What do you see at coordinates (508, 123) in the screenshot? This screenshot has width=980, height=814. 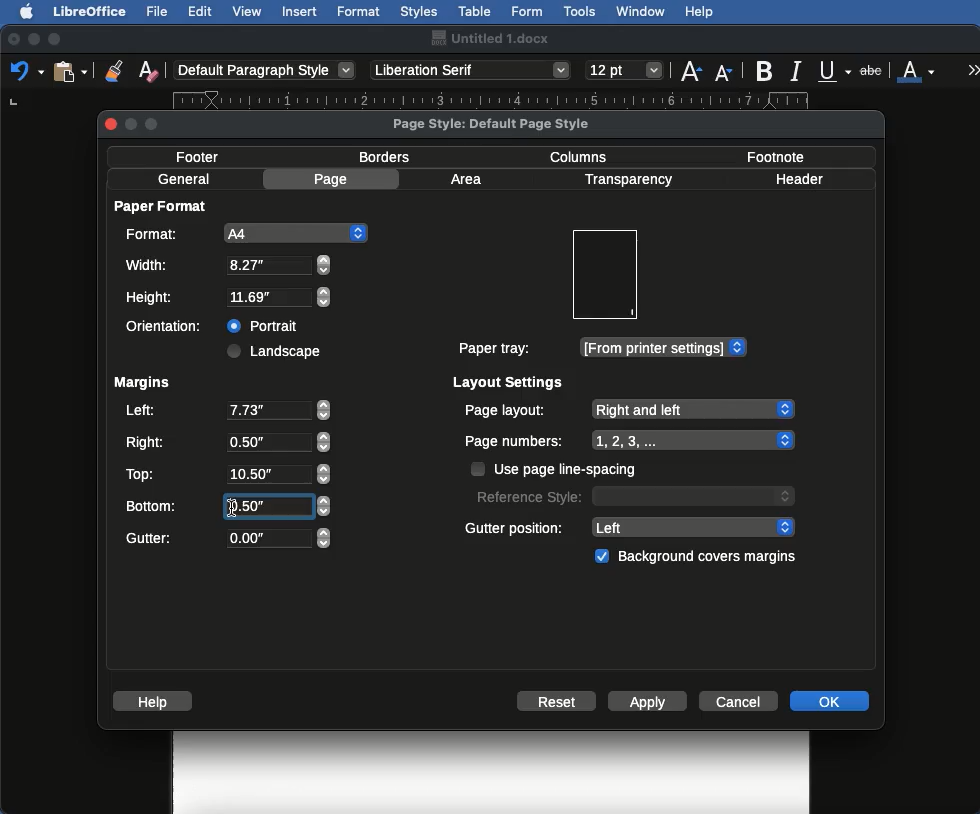 I see `Page style` at bounding box center [508, 123].